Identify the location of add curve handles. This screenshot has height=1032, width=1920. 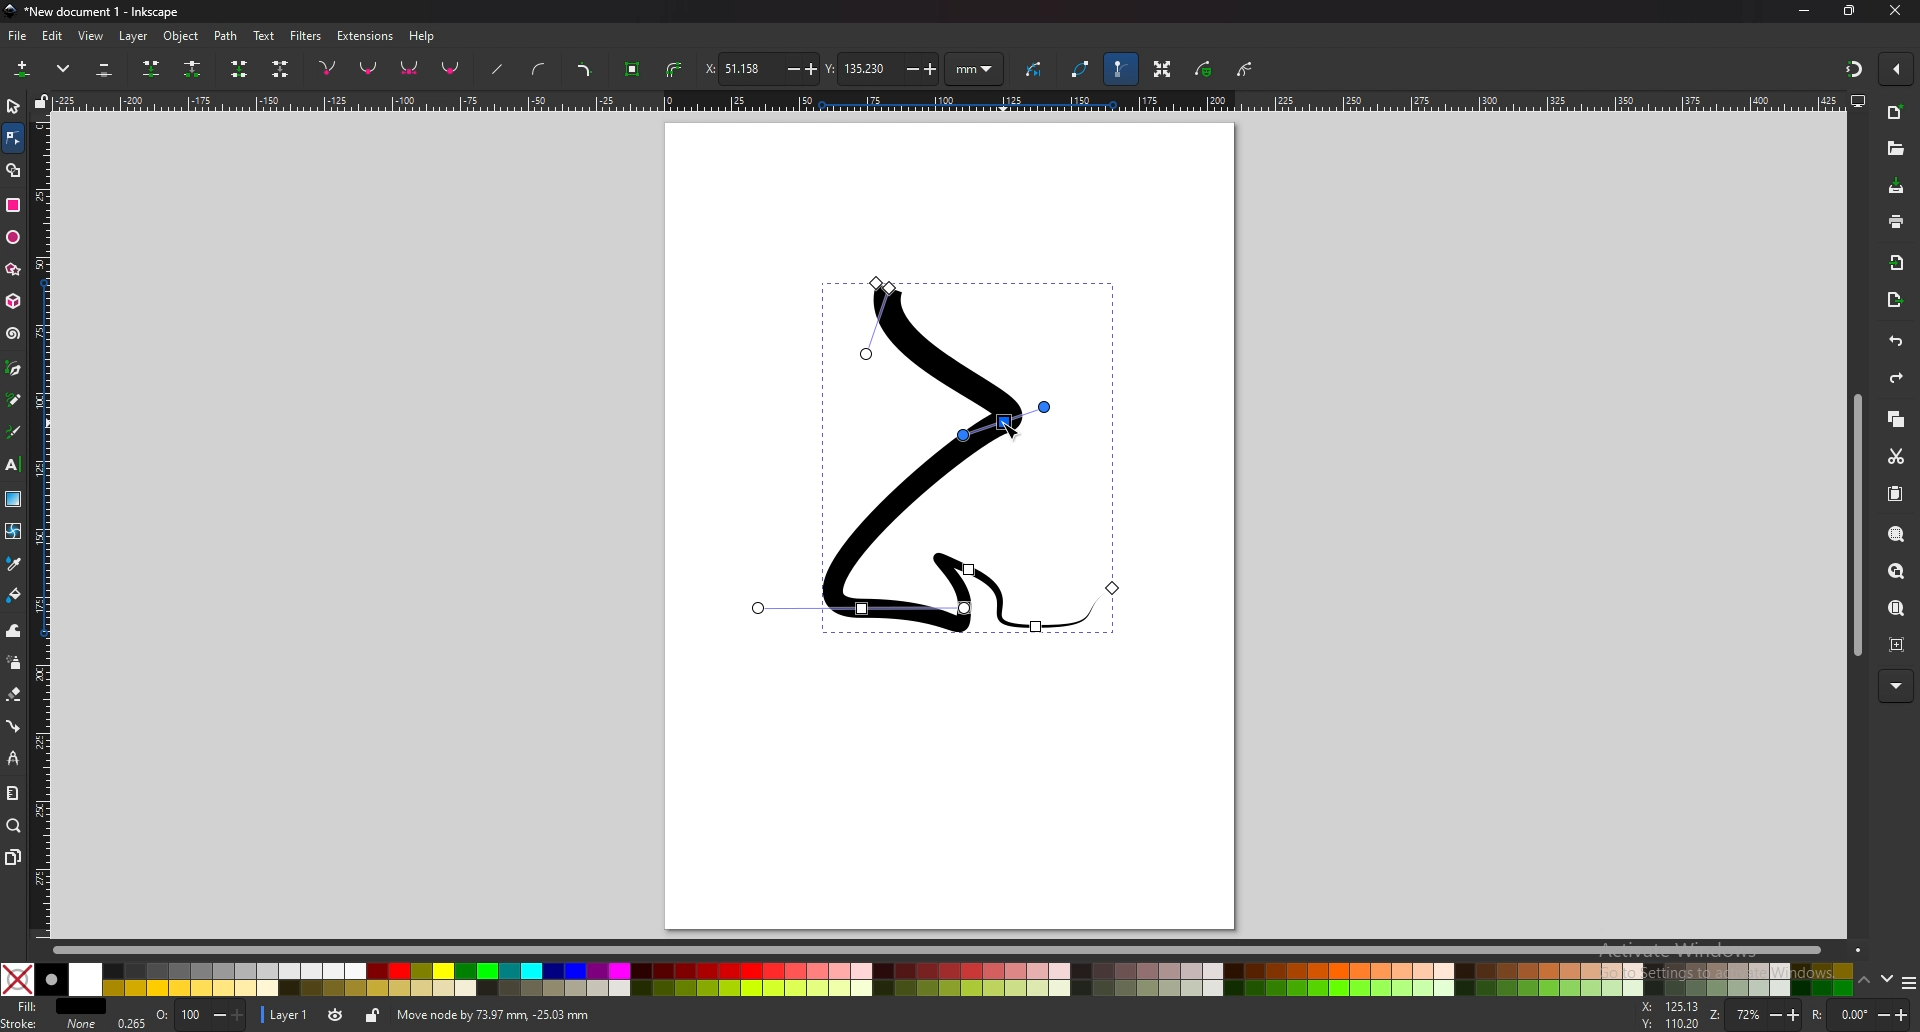
(538, 69).